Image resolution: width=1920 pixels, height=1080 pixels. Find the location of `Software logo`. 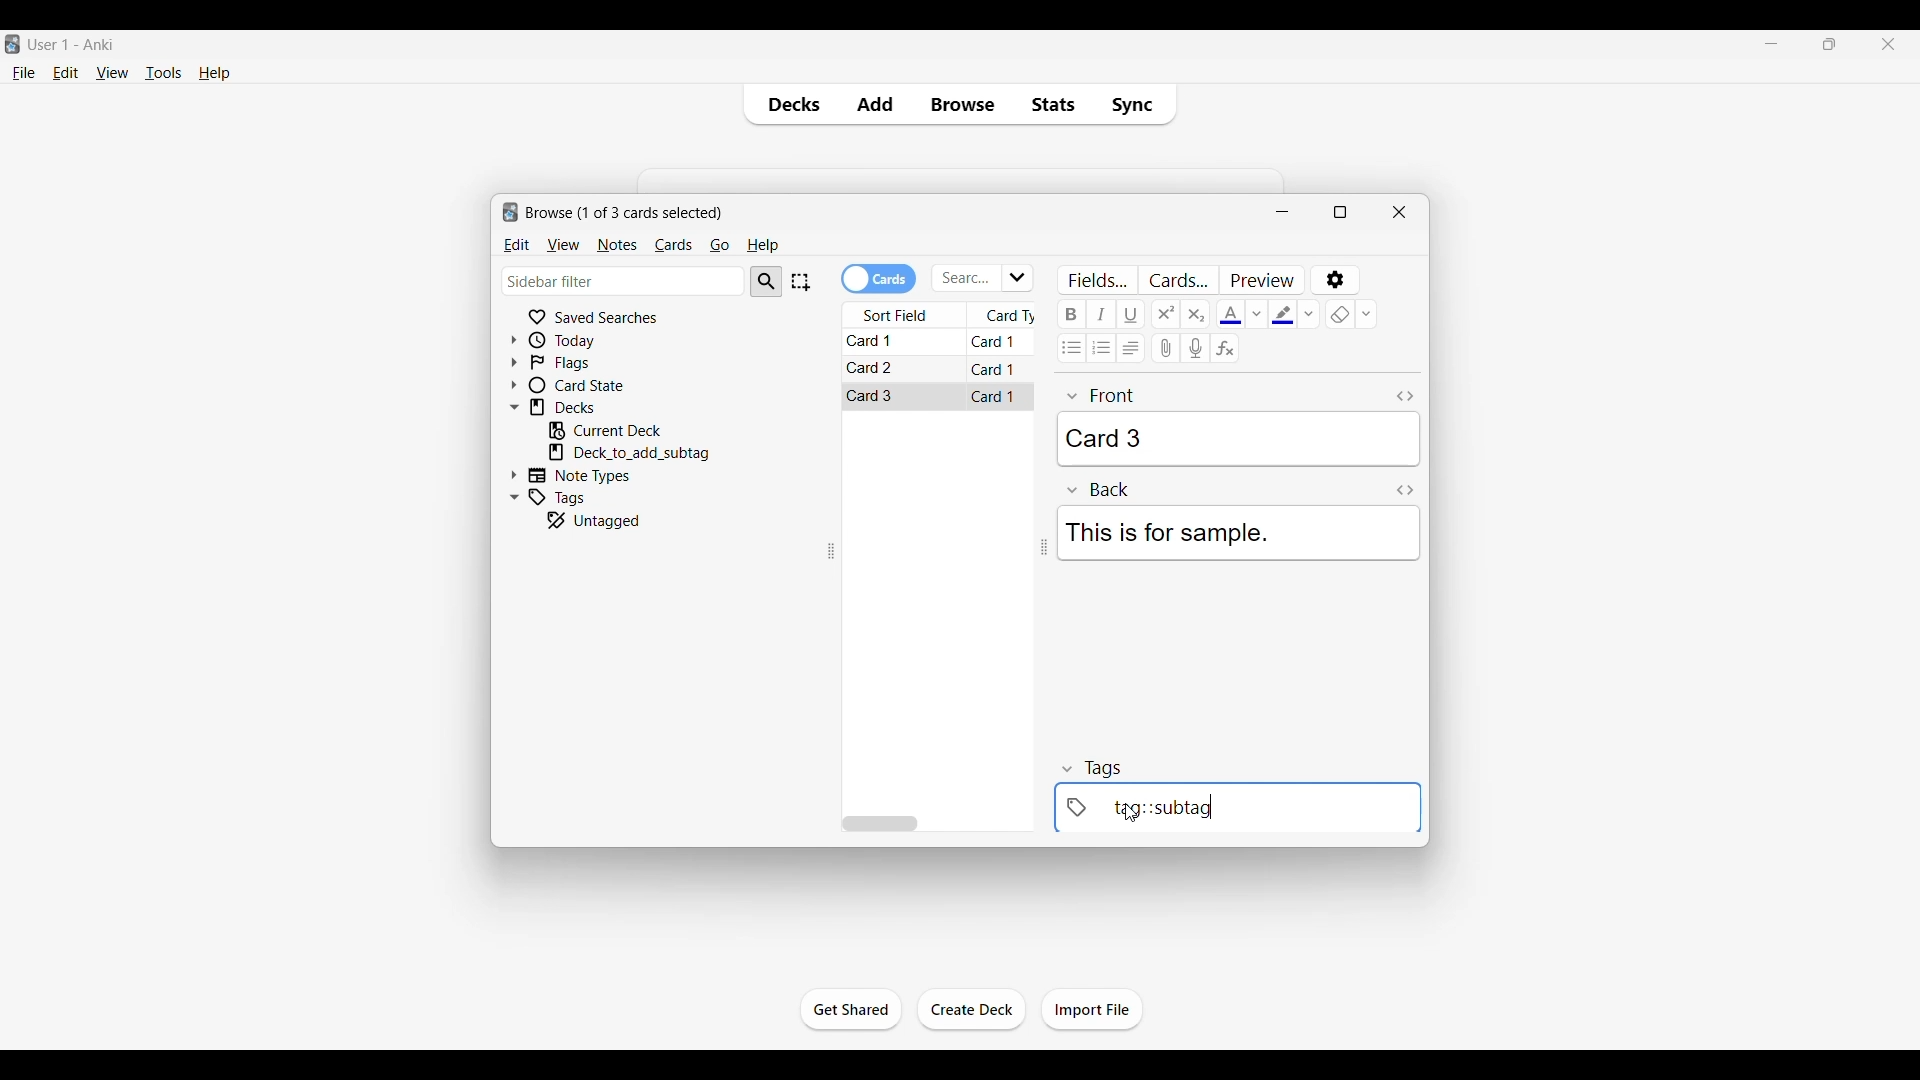

Software logo is located at coordinates (14, 44).